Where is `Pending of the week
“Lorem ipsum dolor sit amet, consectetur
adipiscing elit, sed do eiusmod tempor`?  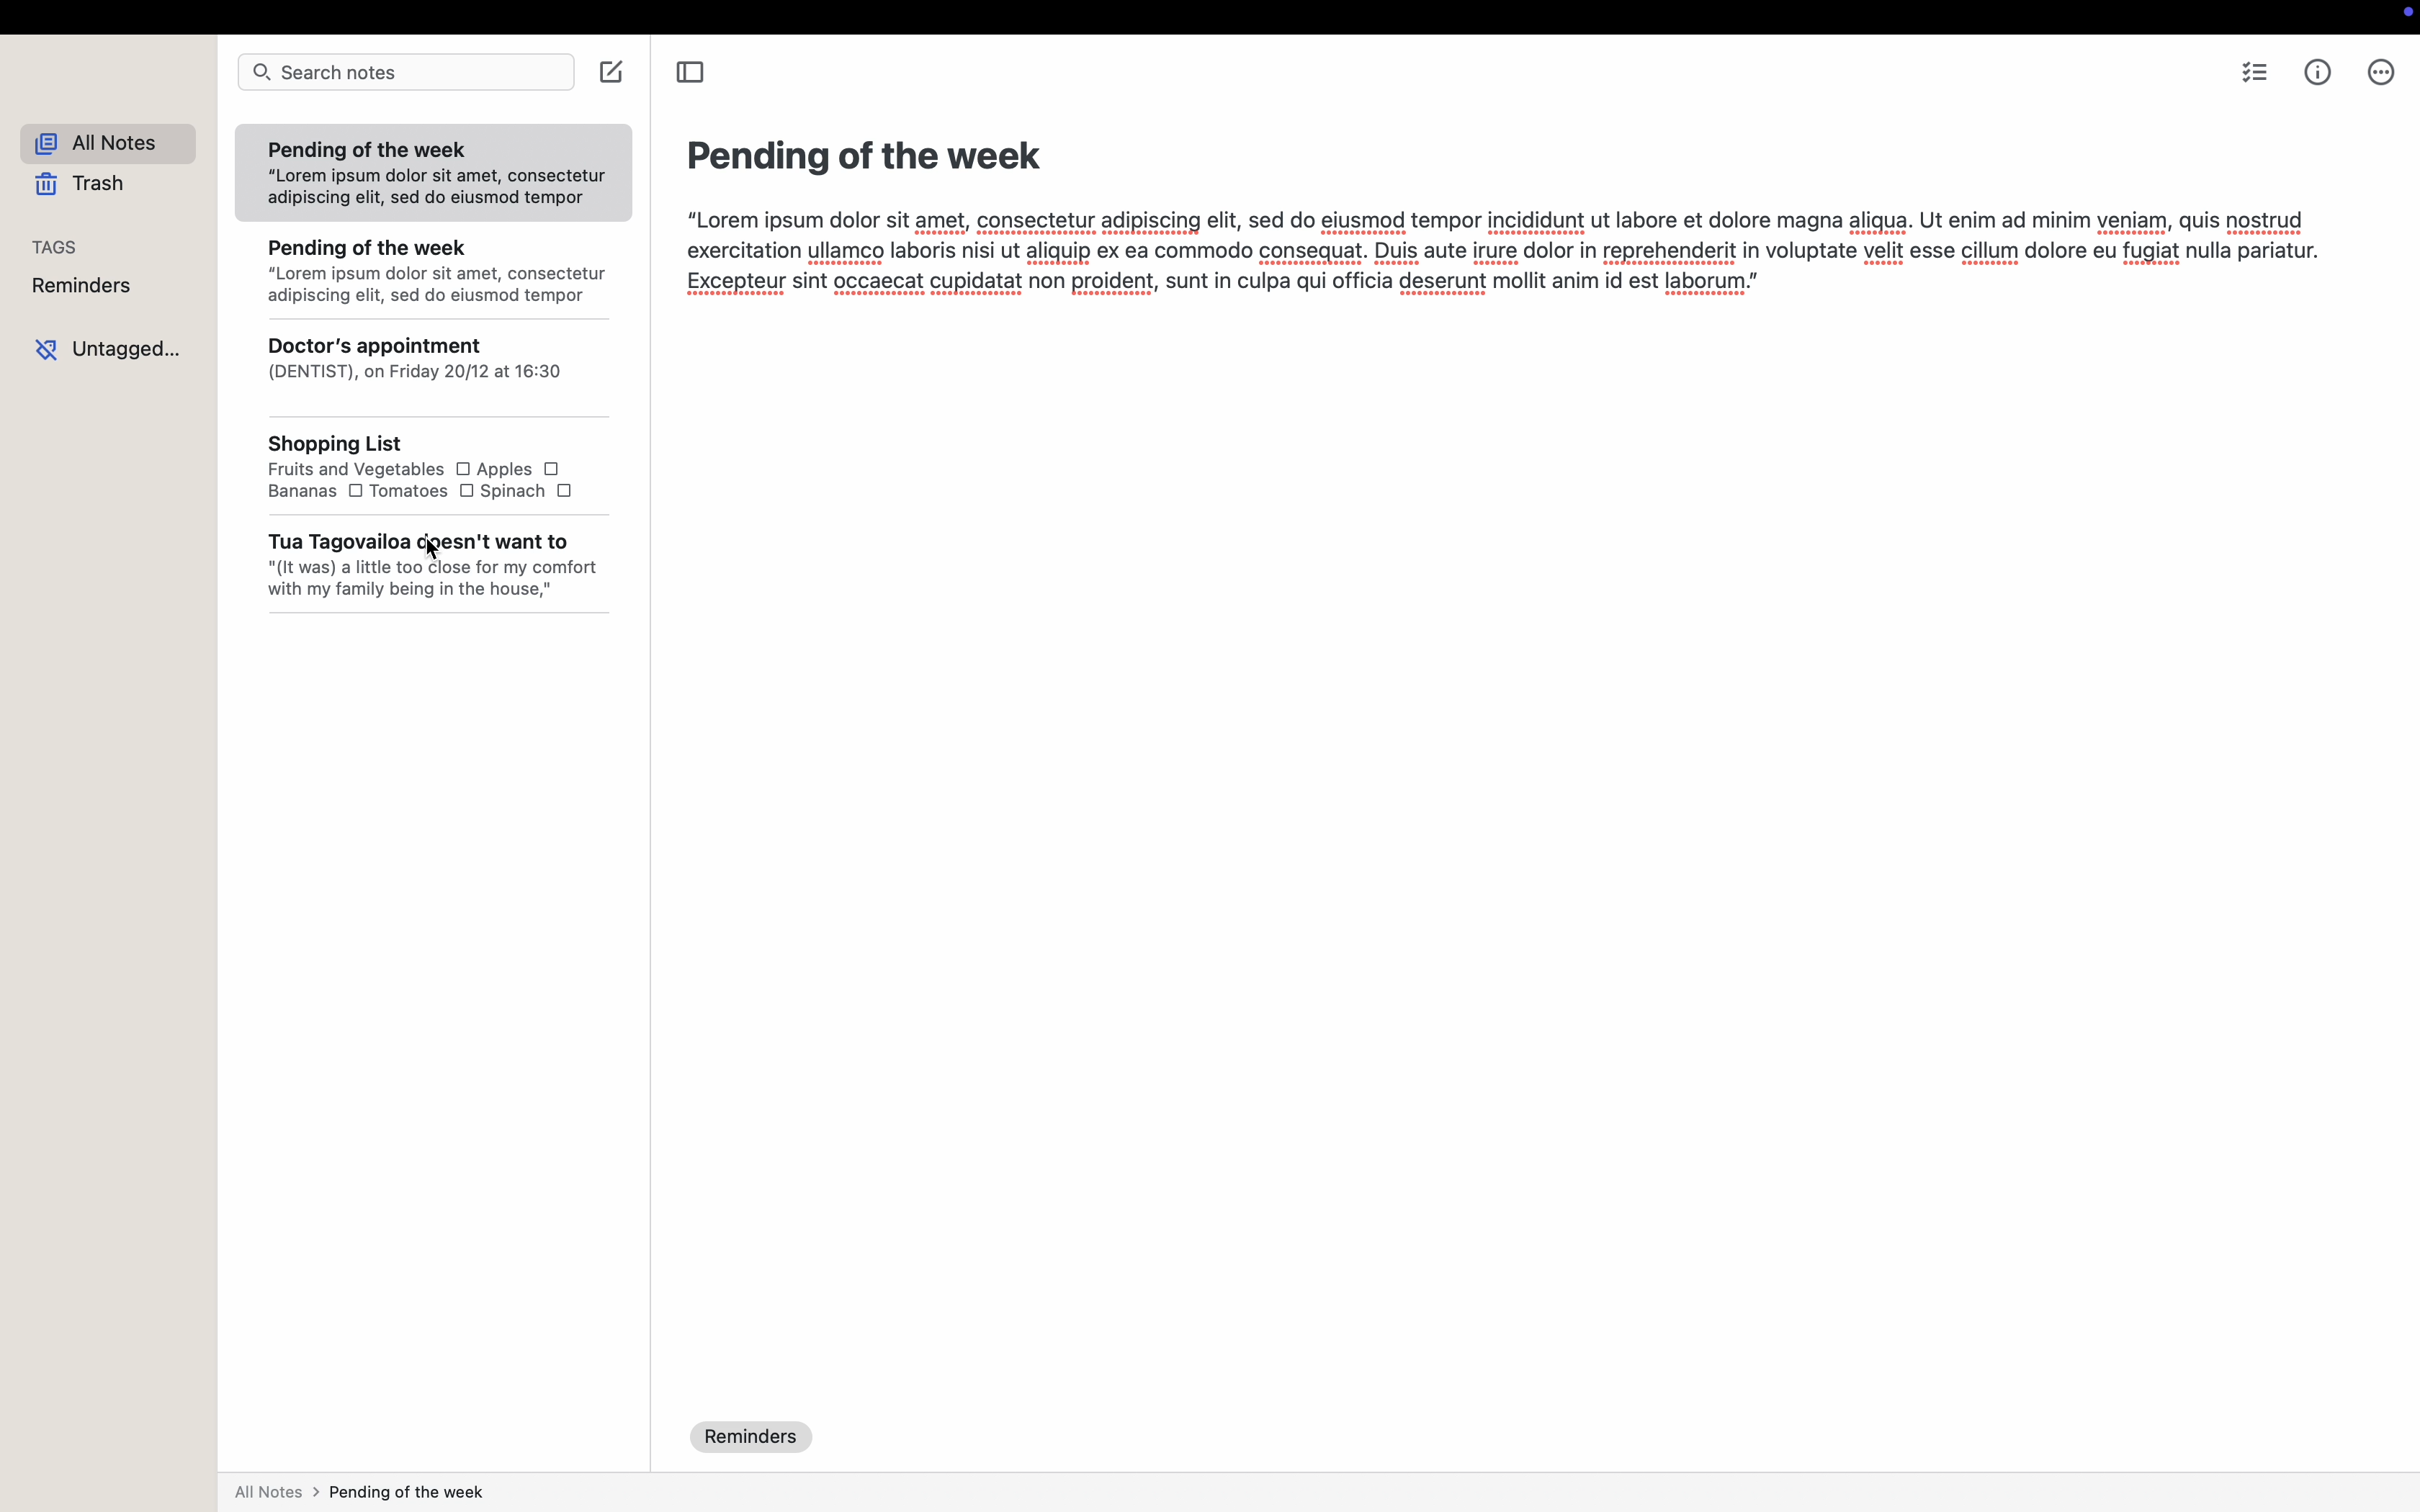 Pending of the week
“Lorem ipsum dolor sit amet, consectetur
adipiscing elit, sed do eiusmod tempor is located at coordinates (433, 269).